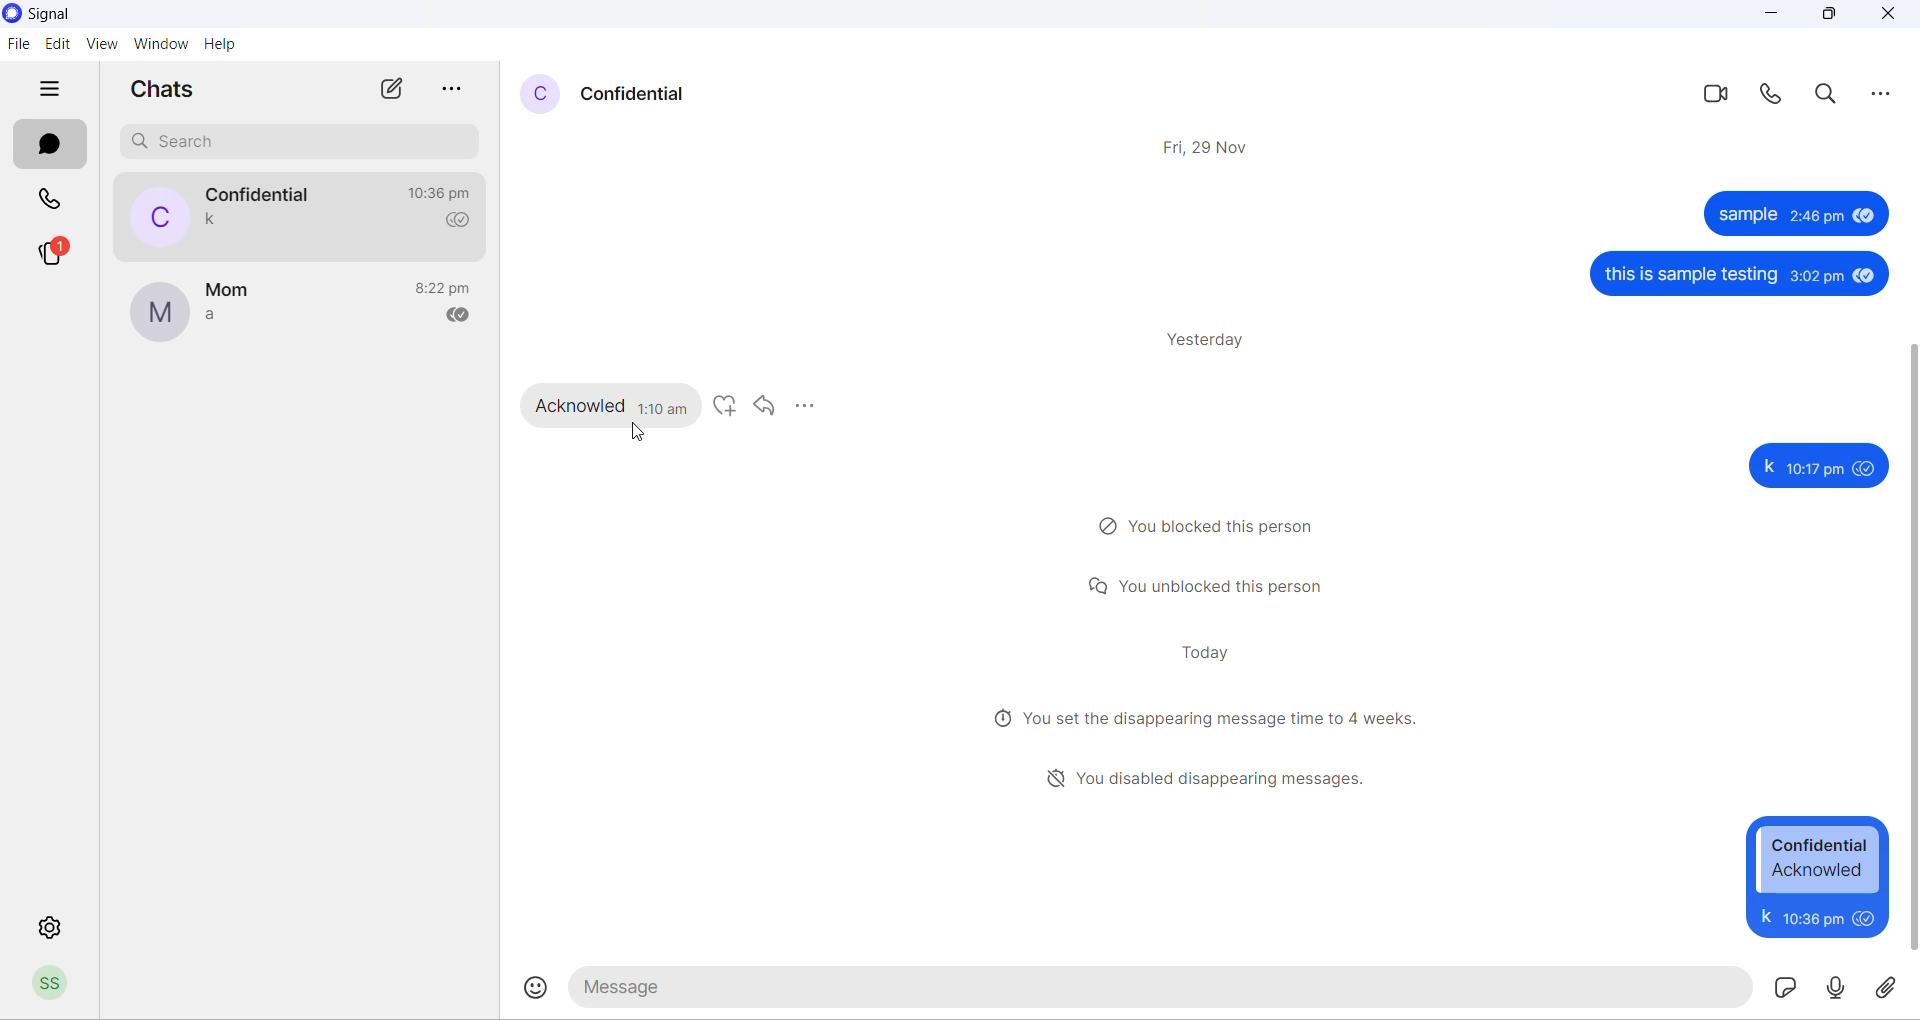 Image resolution: width=1920 pixels, height=1020 pixels. I want to click on emojis, so click(533, 991).